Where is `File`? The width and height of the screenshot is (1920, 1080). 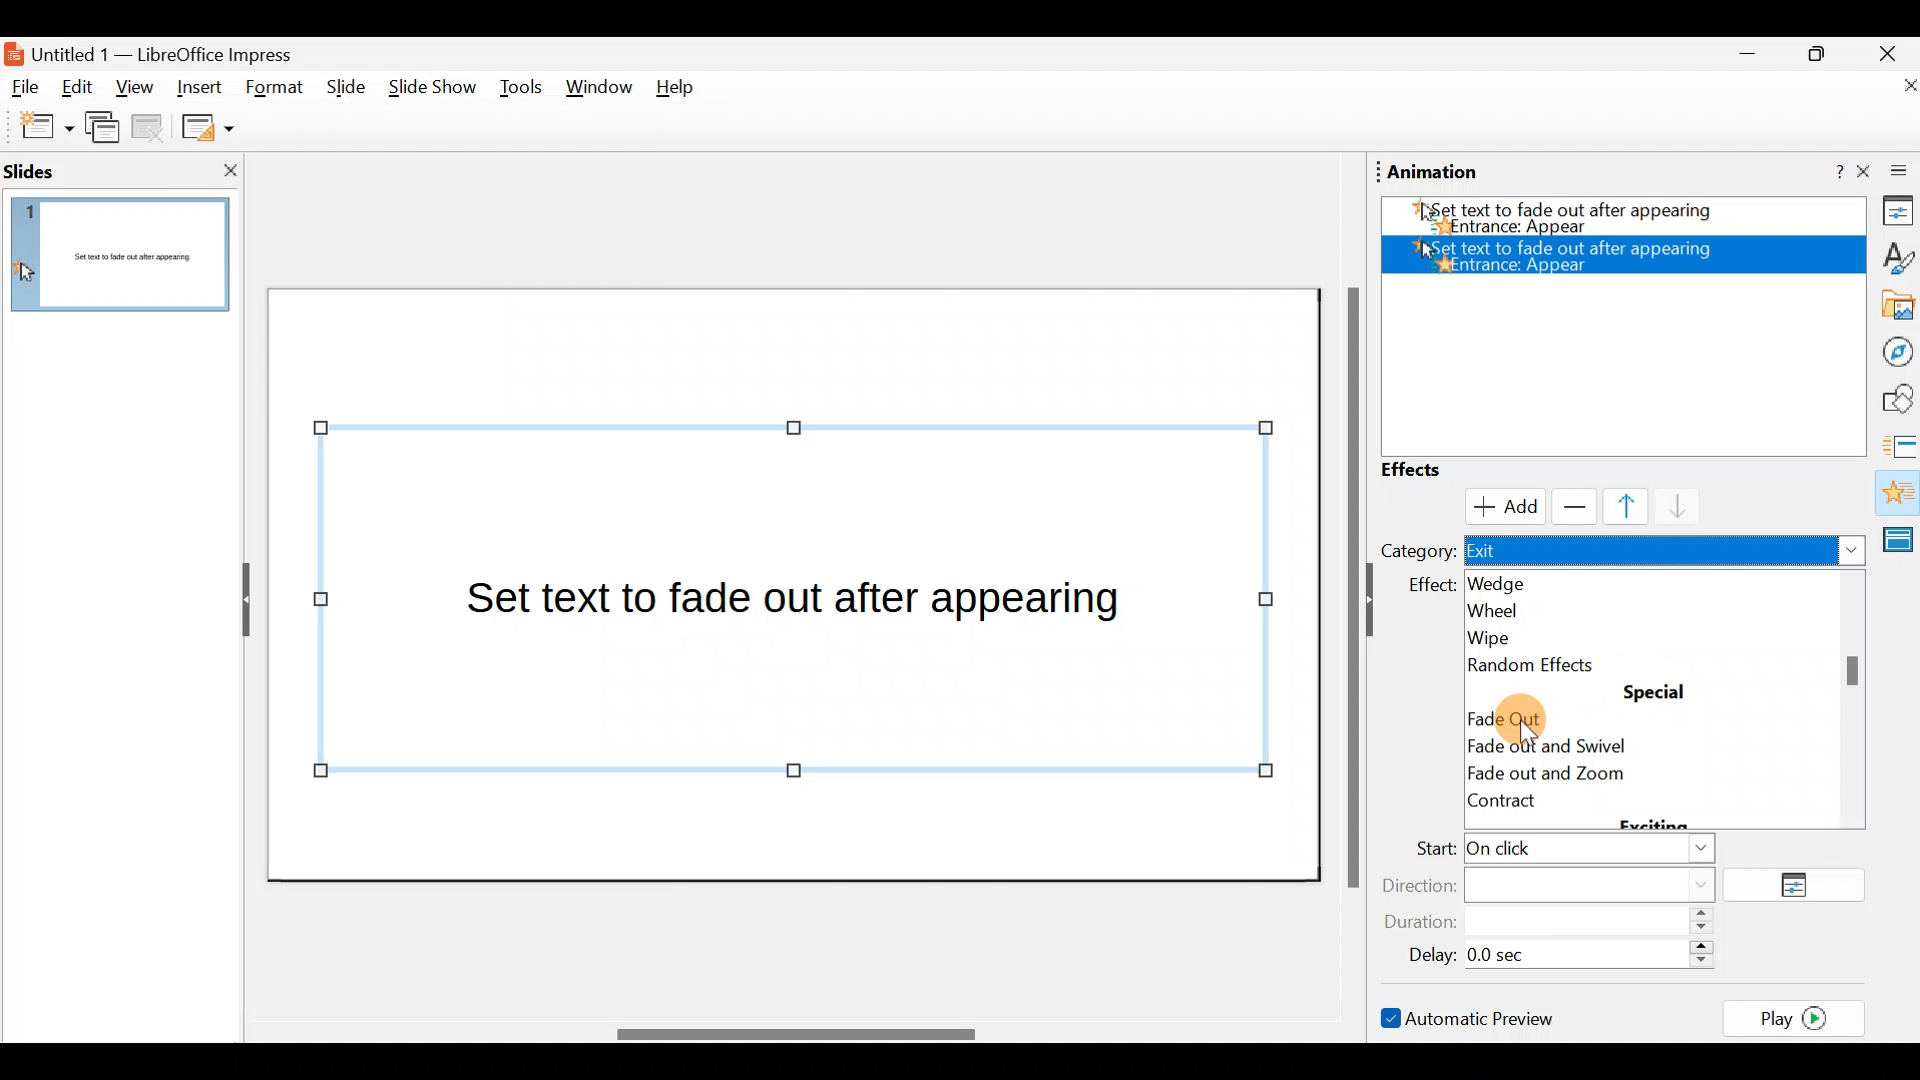 File is located at coordinates (26, 88).